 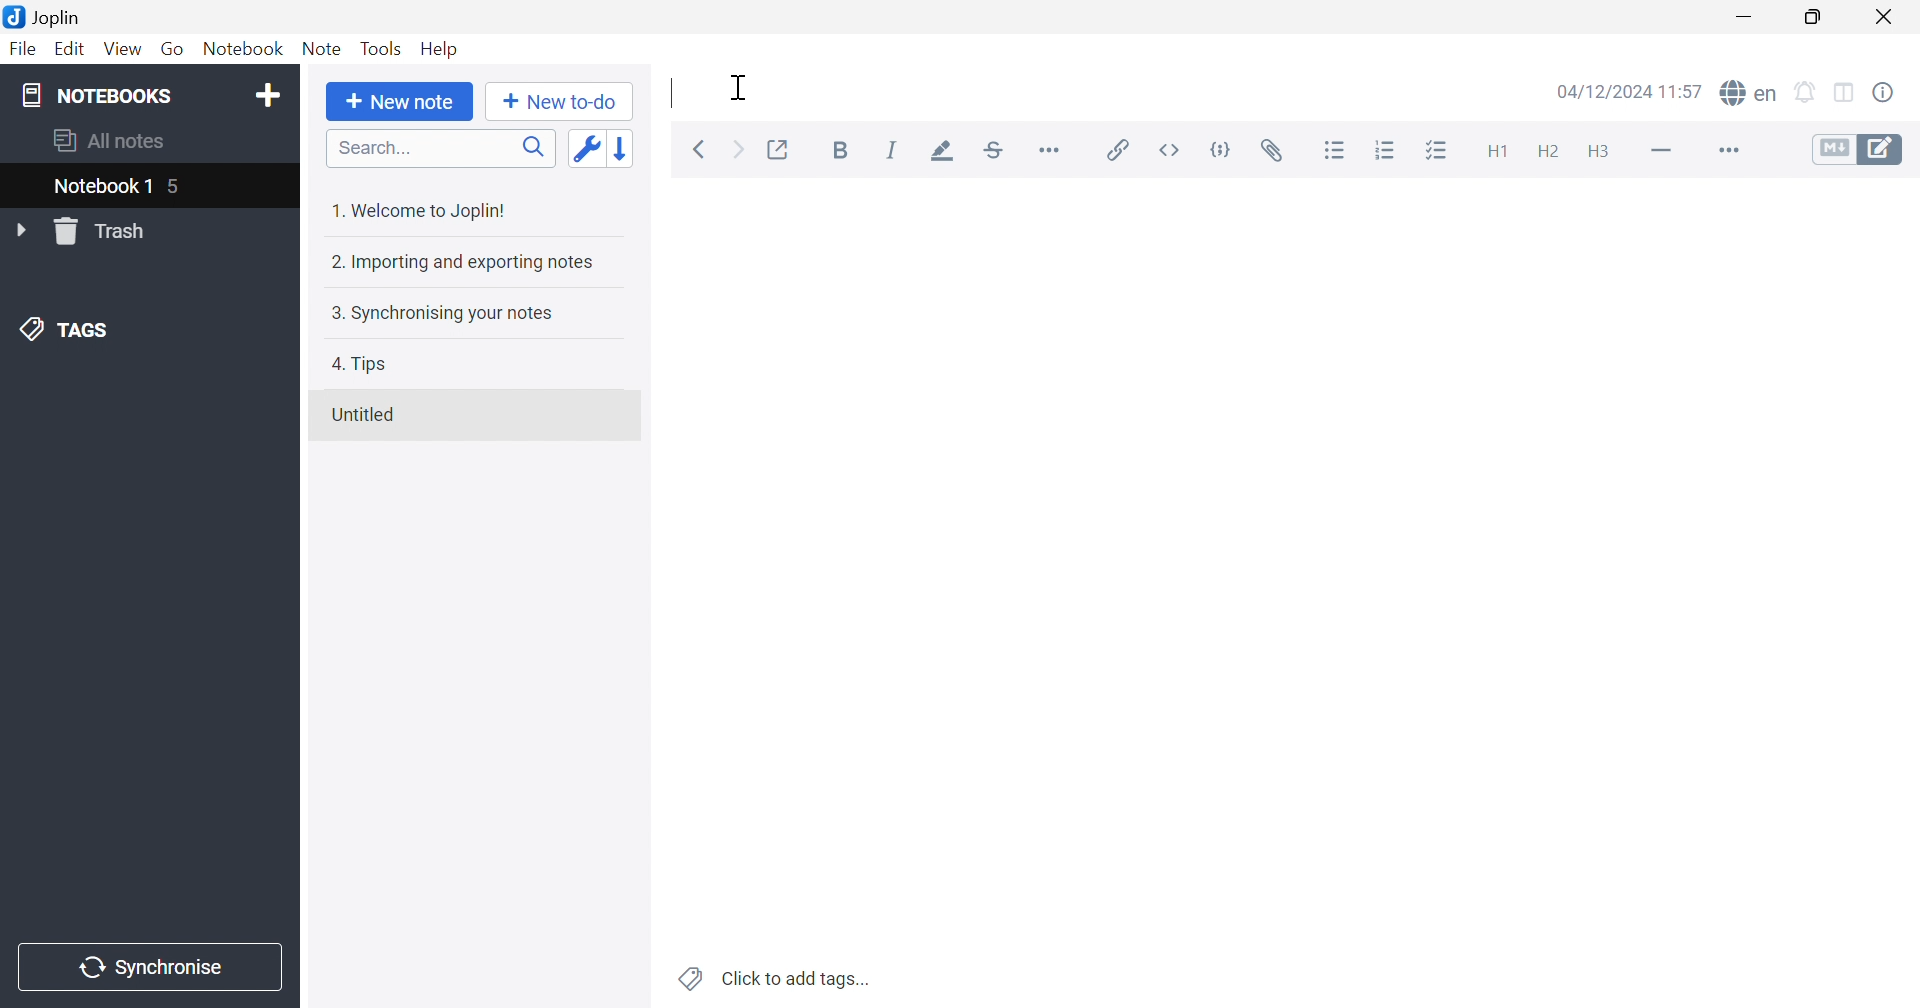 I want to click on Note properties, so click(x=1887, y=90).